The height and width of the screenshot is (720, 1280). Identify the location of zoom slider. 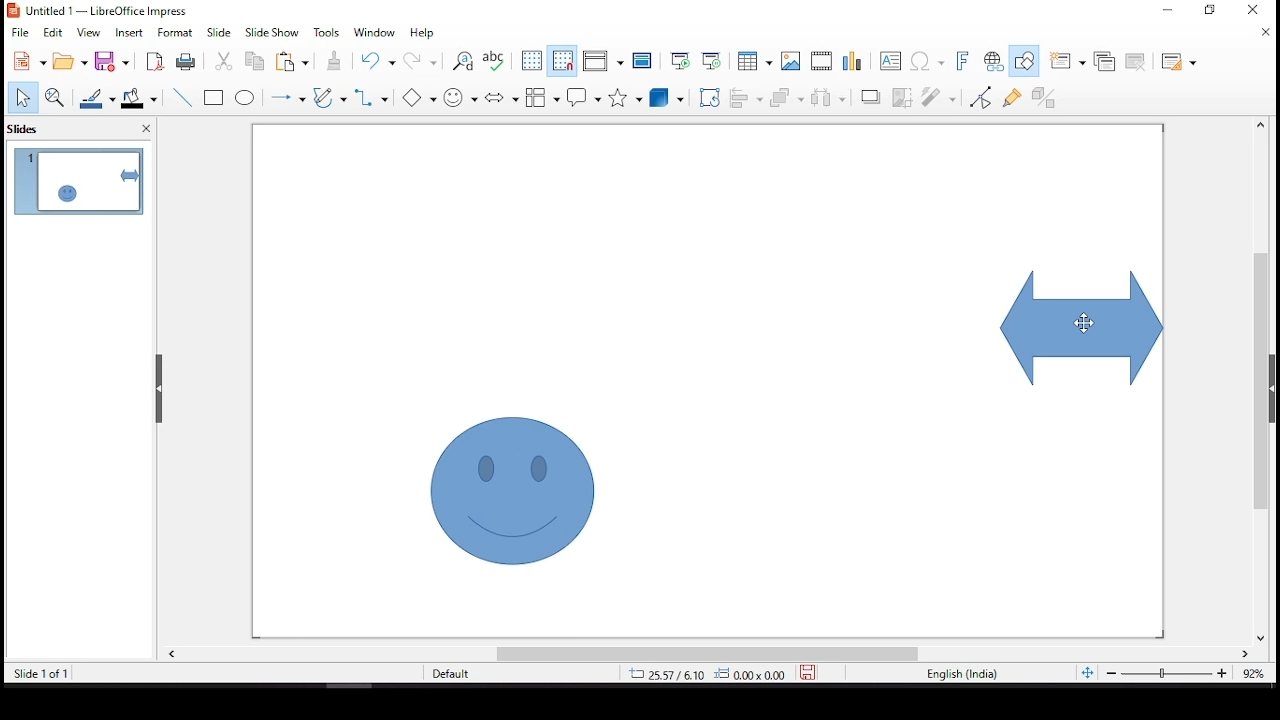
(1165, 675).